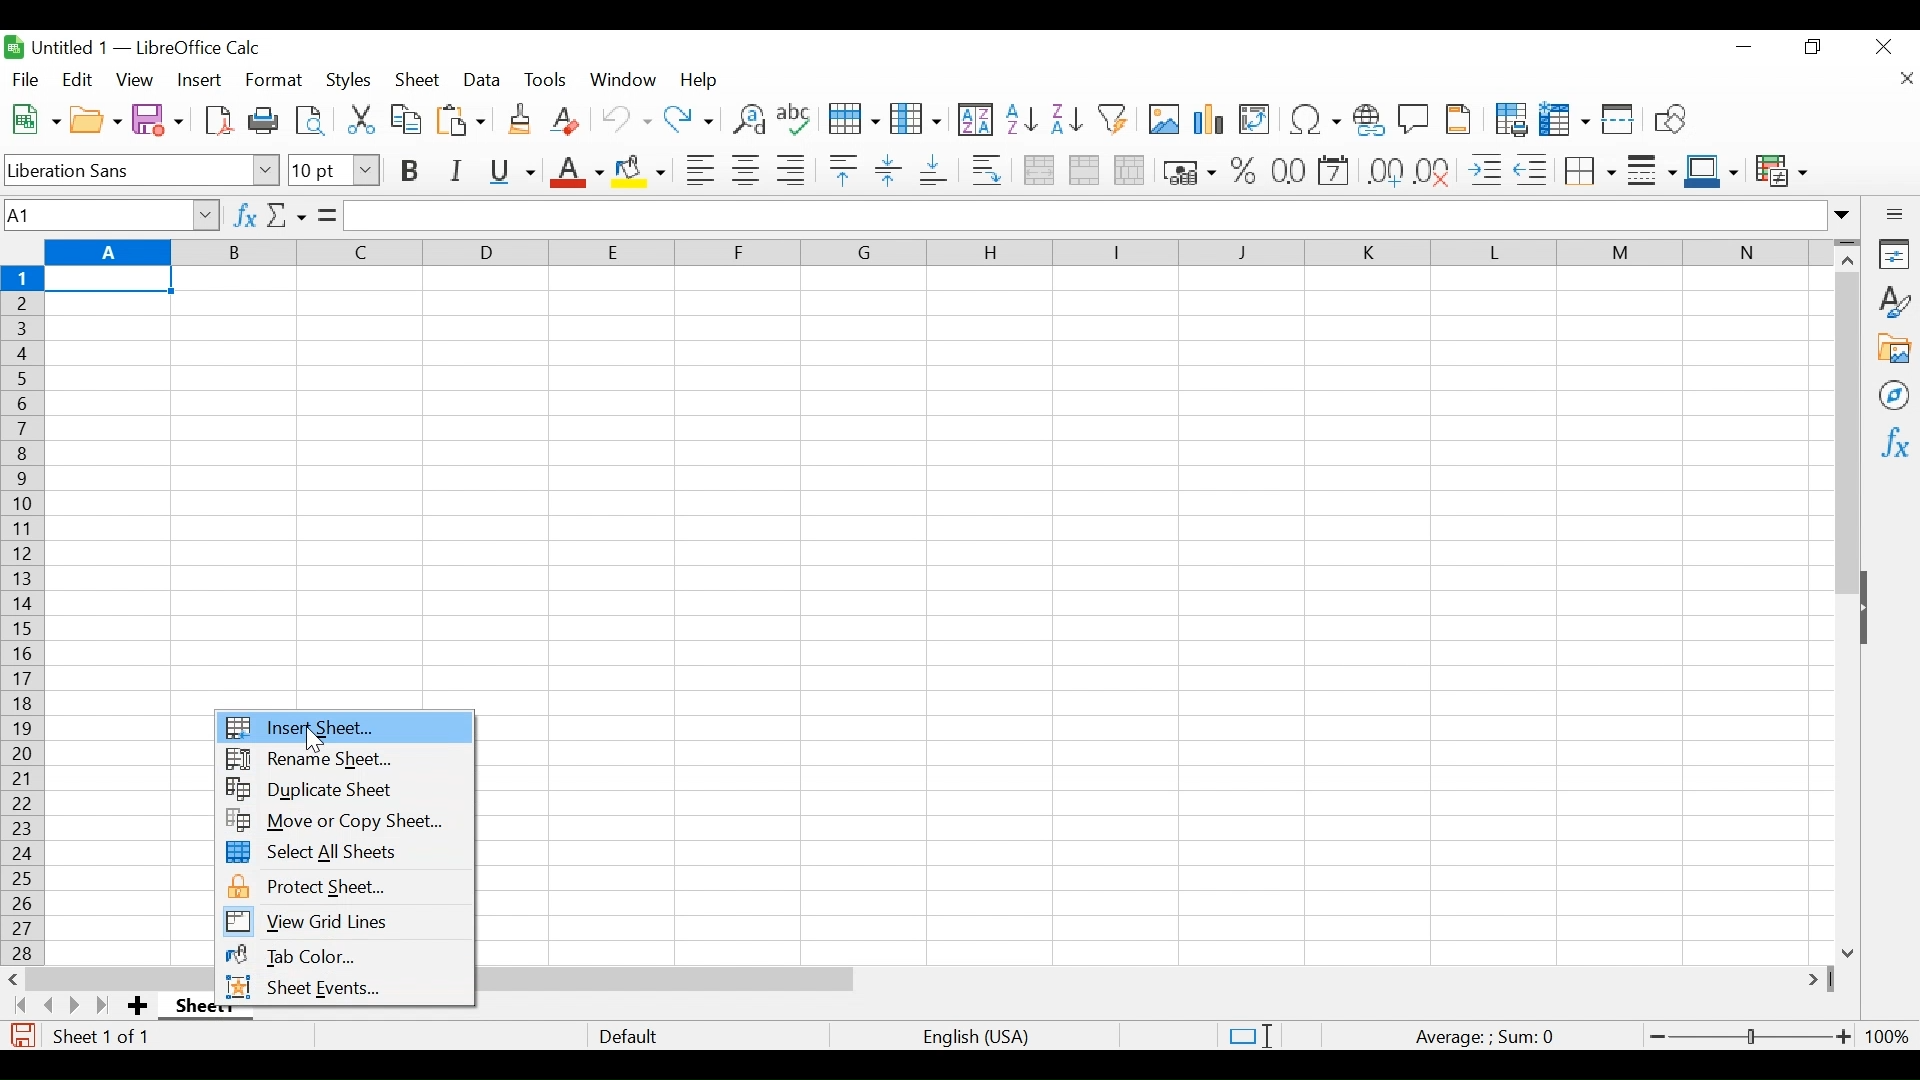  Describe the element at coordinates (286, 215) in the screenshot. I see `Select Function` at that location.